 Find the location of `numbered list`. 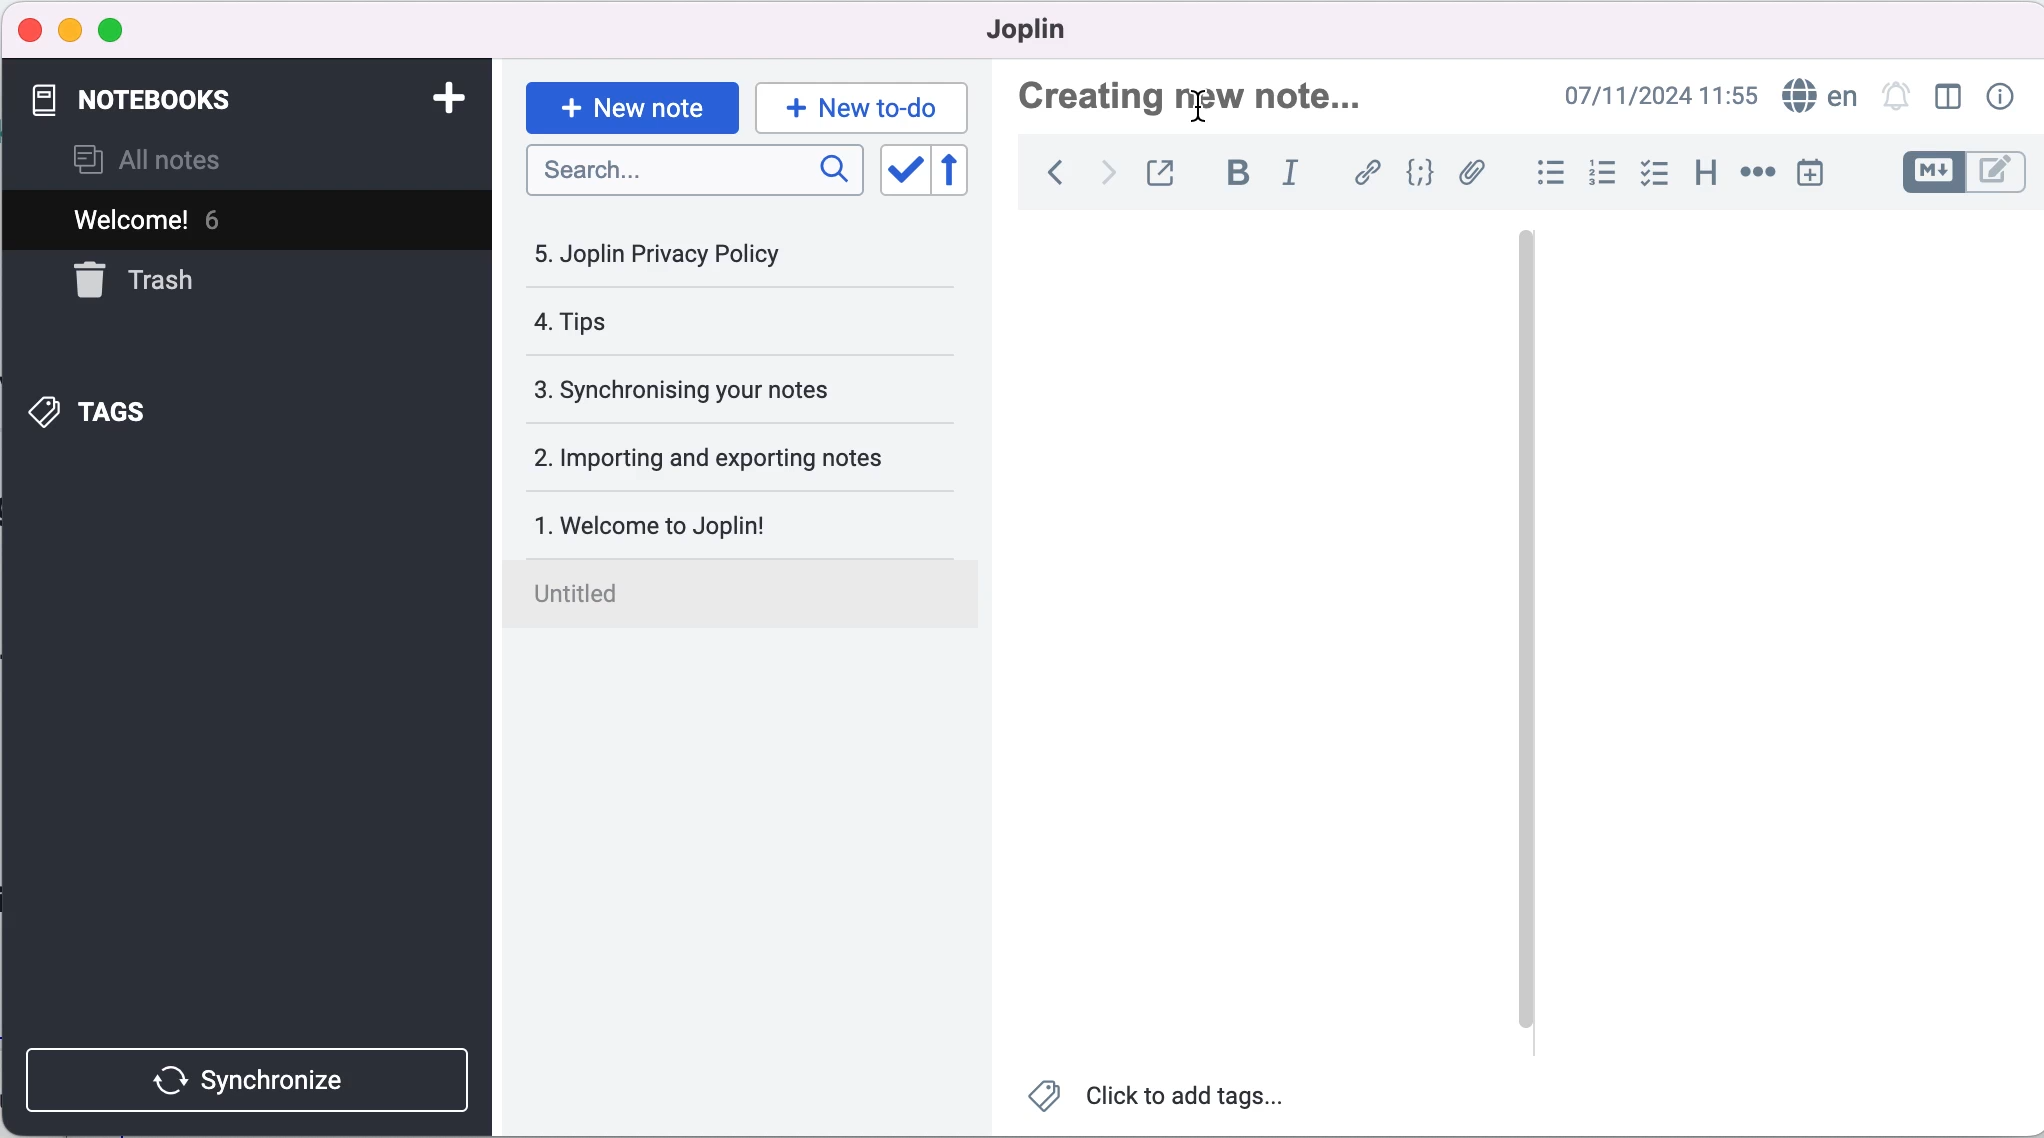

numbered list is located at coordinates (1598, 173).